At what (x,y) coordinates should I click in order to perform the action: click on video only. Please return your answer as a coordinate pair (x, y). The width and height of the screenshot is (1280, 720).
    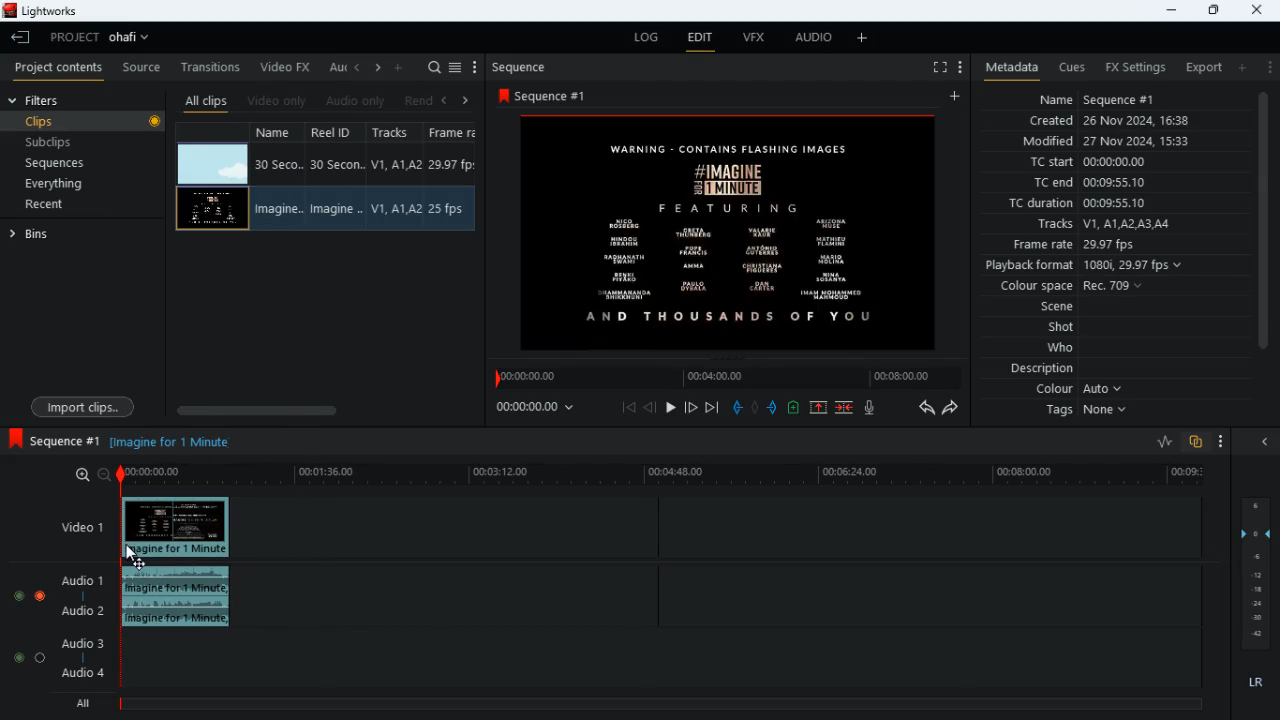
    Looking at the image, I should click on (278, 99).